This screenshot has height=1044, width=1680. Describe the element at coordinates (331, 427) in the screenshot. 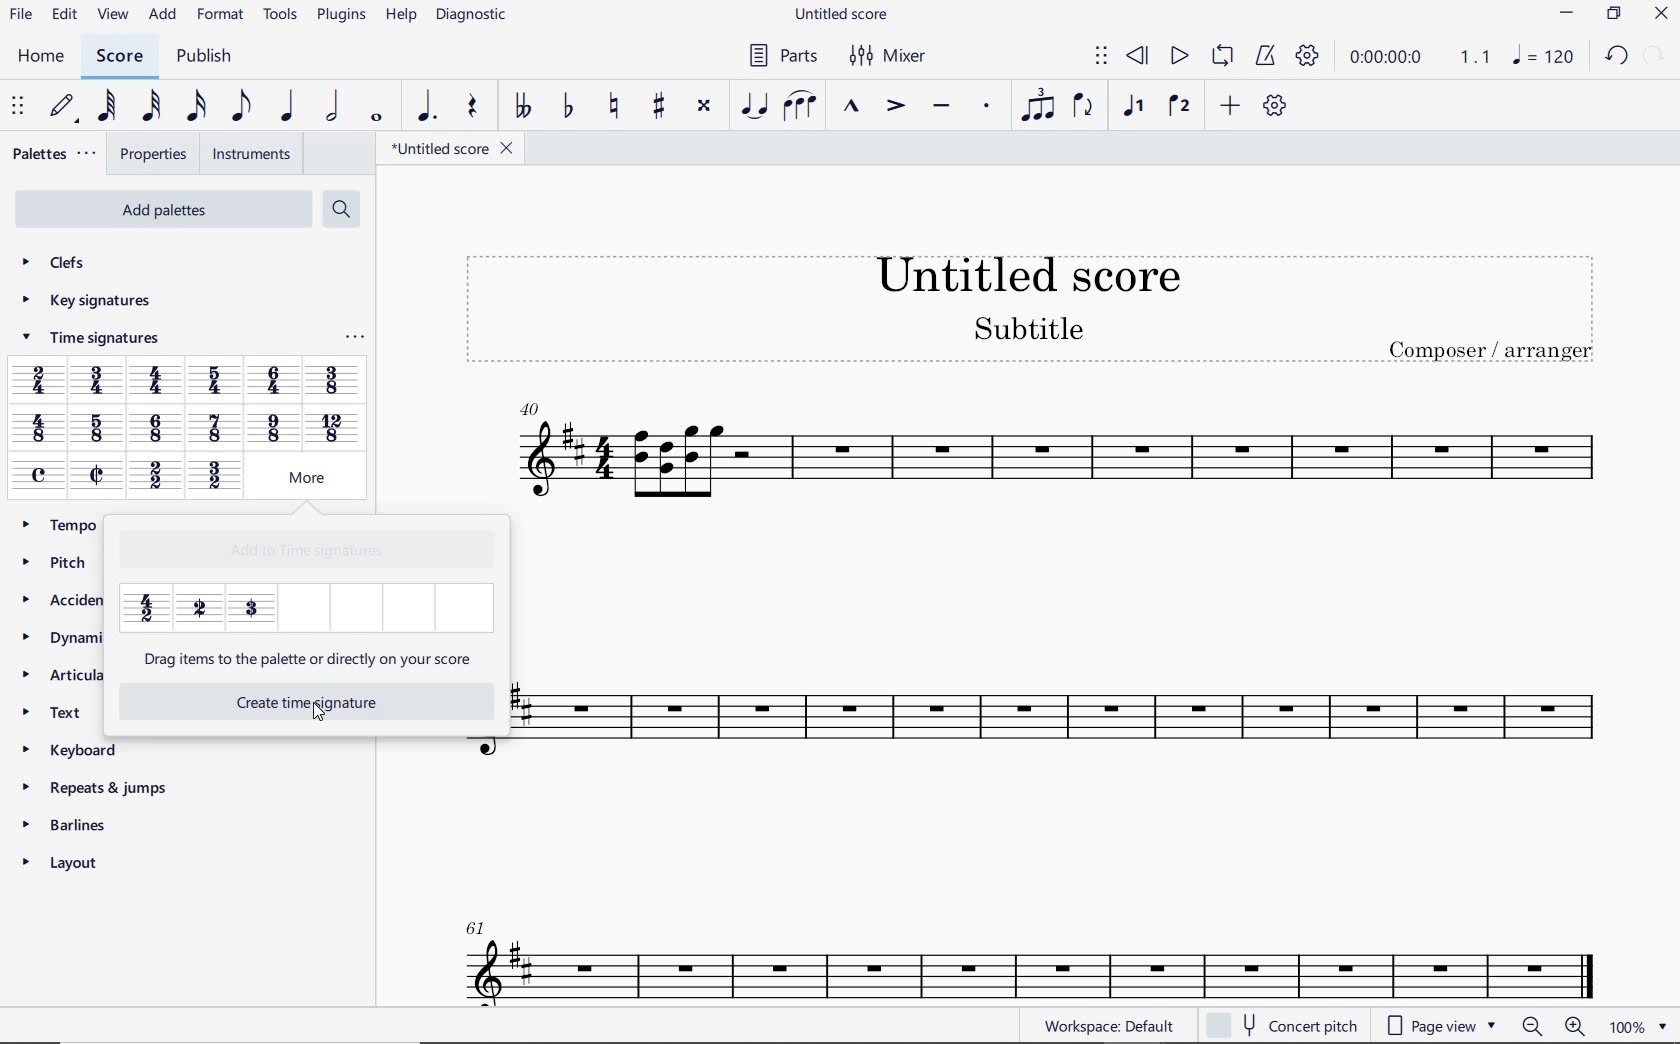

I see `12/8` at that location.